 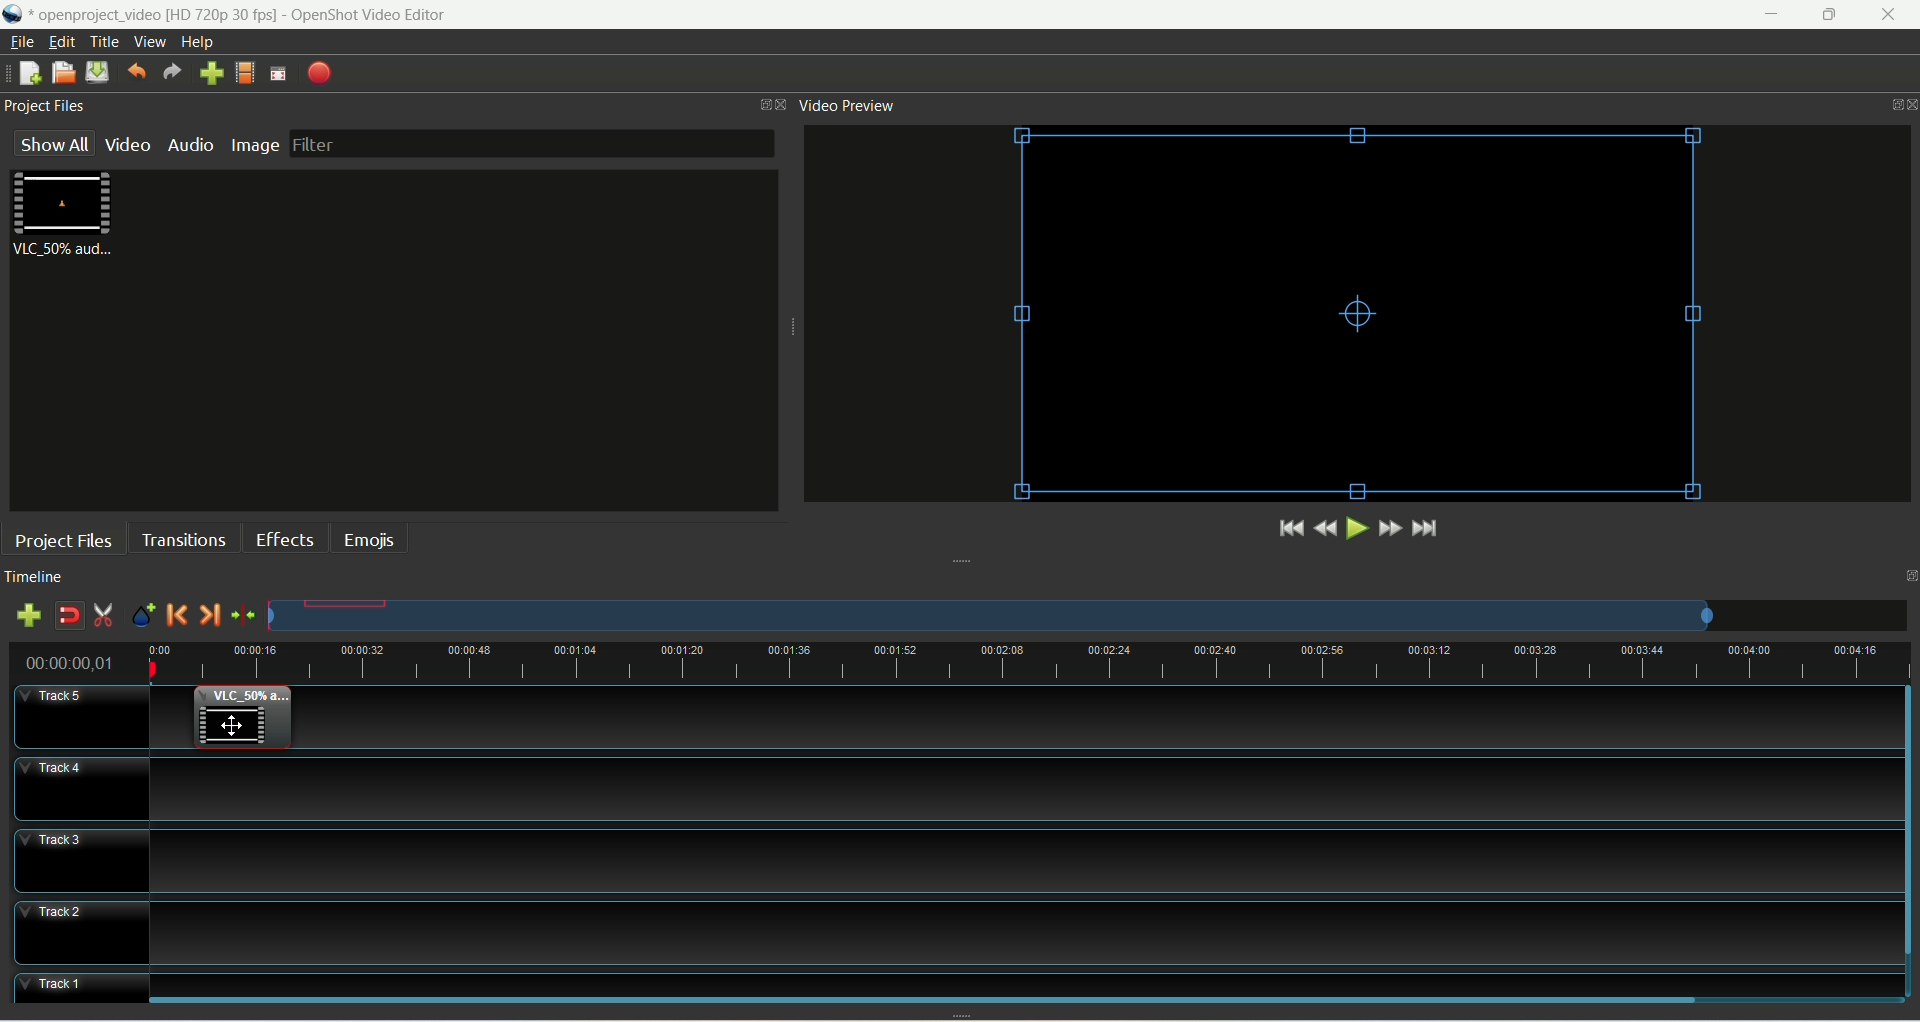 I want to click on Panel control menu, so click(x=774, y=105).